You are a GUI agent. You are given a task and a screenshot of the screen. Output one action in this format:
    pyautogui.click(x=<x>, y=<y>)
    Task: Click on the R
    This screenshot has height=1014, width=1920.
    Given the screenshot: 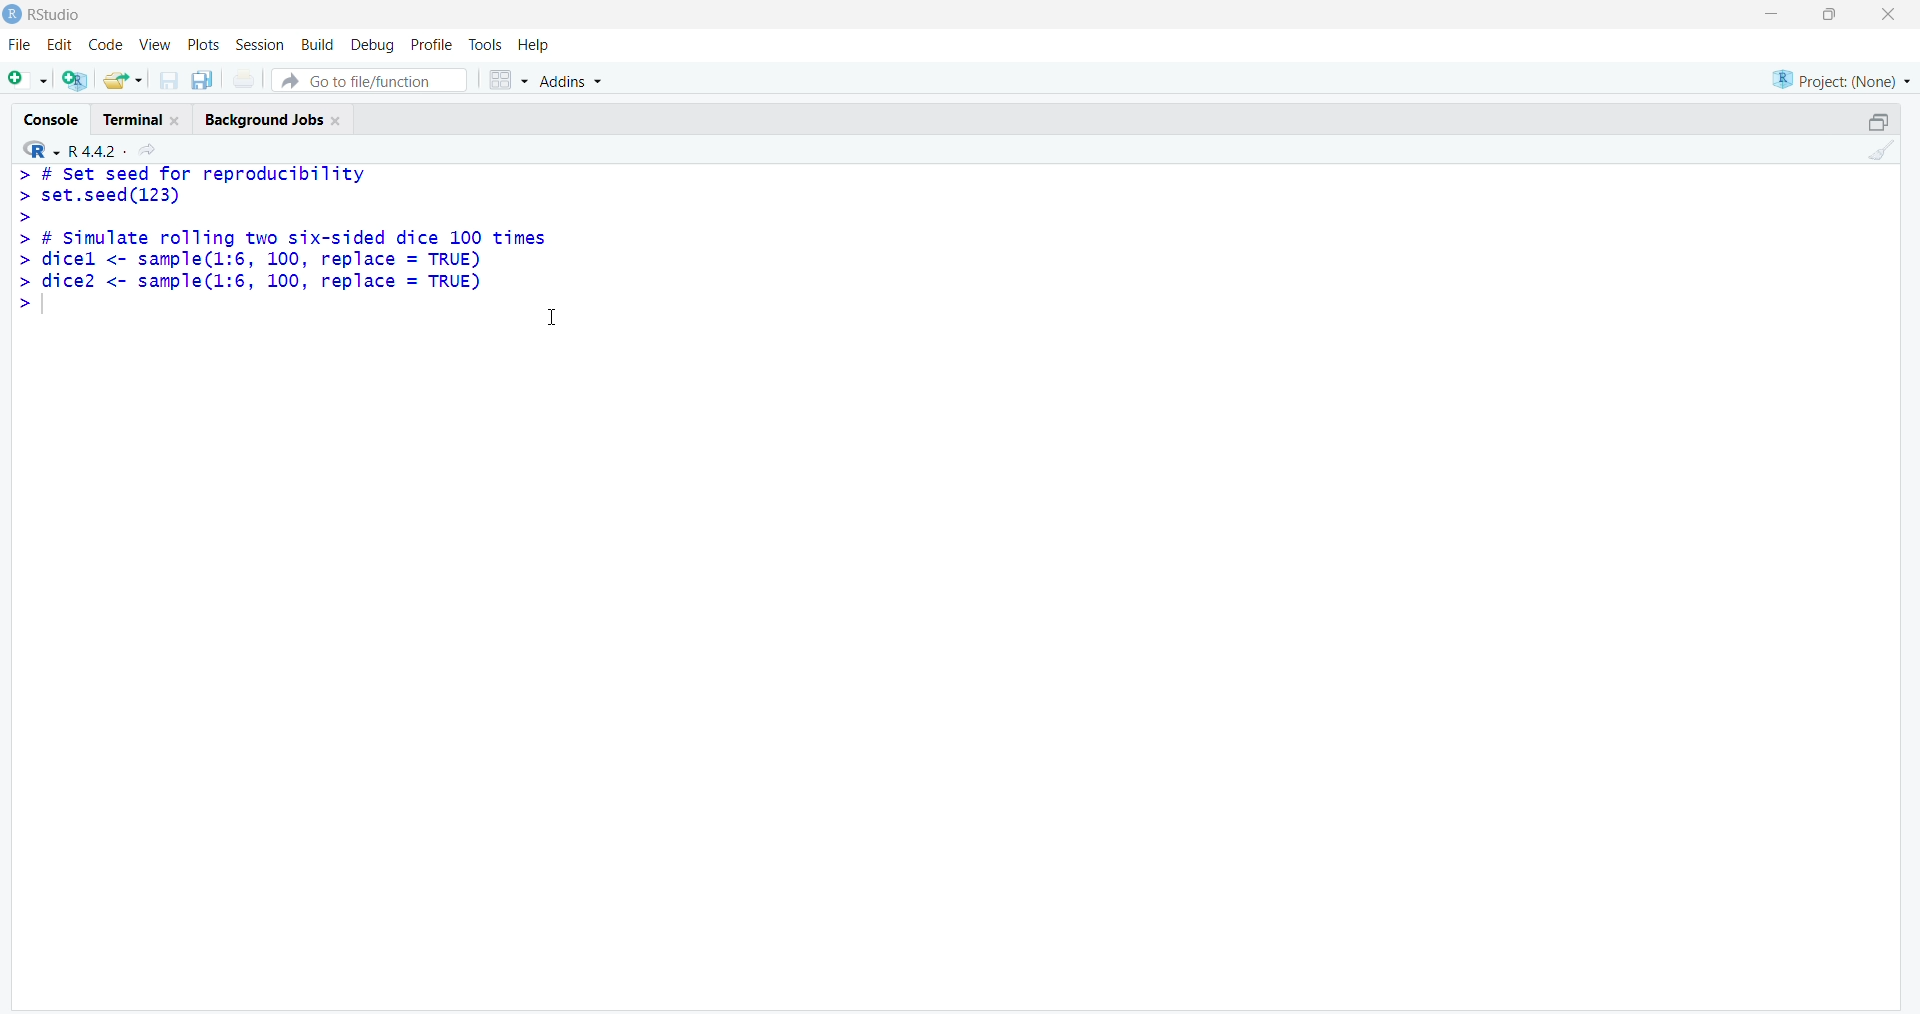 What is the action you would take?
    pyautogui.click(x=40, y=149)
    